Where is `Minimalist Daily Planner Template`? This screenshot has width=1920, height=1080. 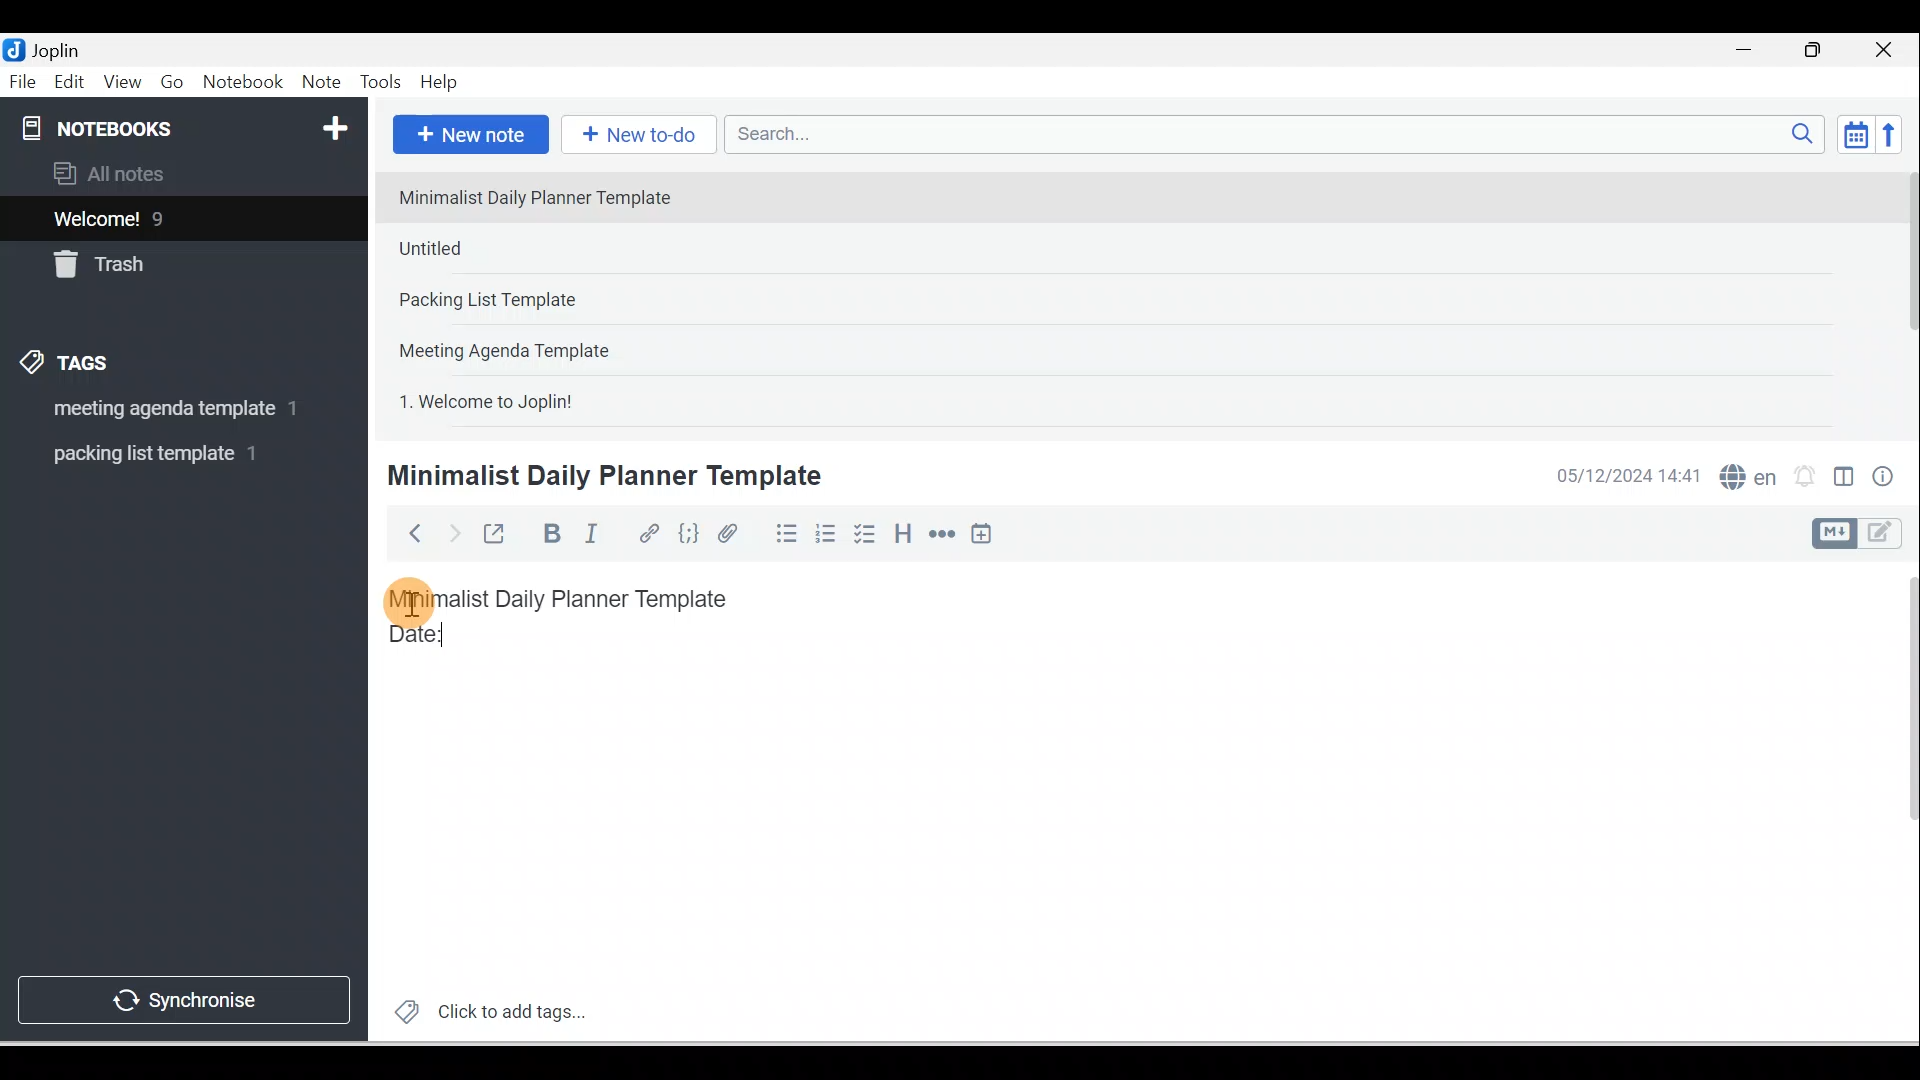
Minimalist Daily Planner Template is located at coordinates (578, 599).